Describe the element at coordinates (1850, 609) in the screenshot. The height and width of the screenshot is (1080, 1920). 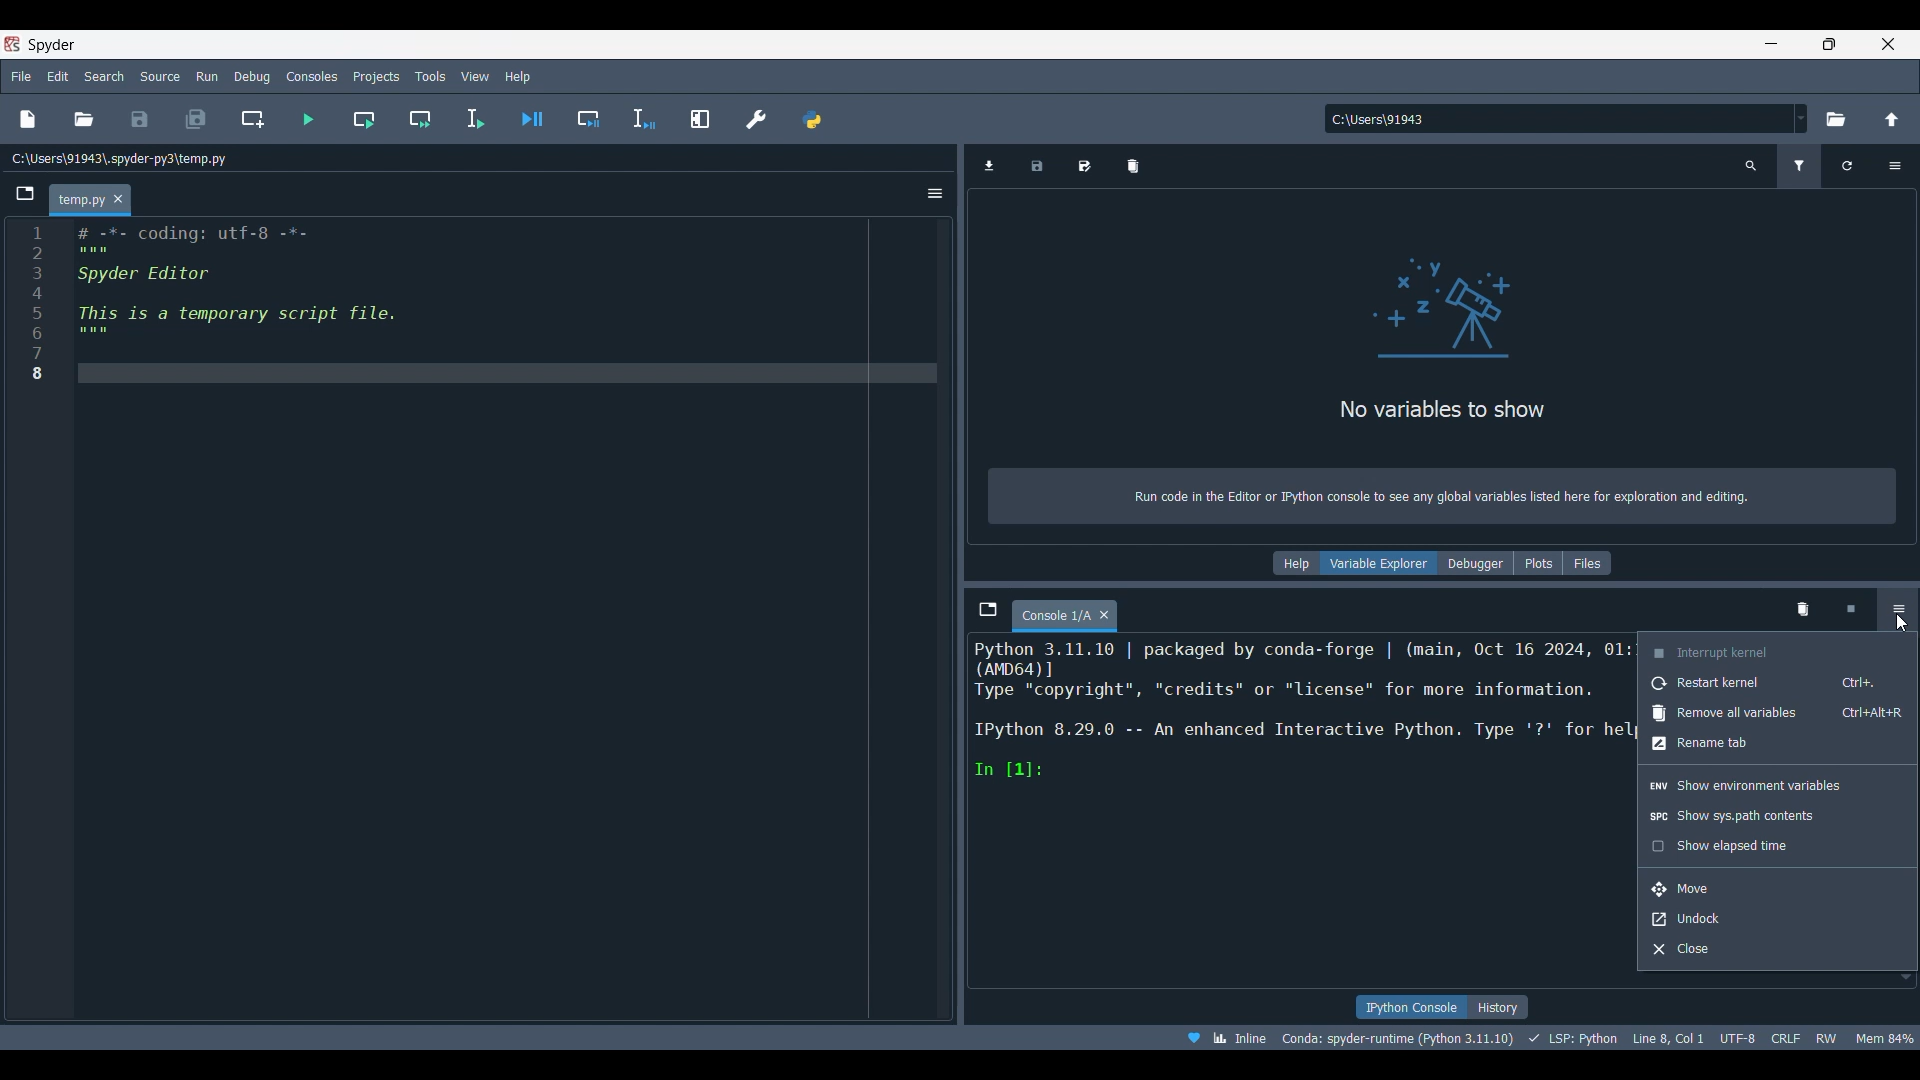
I see `Interrupt kernel` at that location.